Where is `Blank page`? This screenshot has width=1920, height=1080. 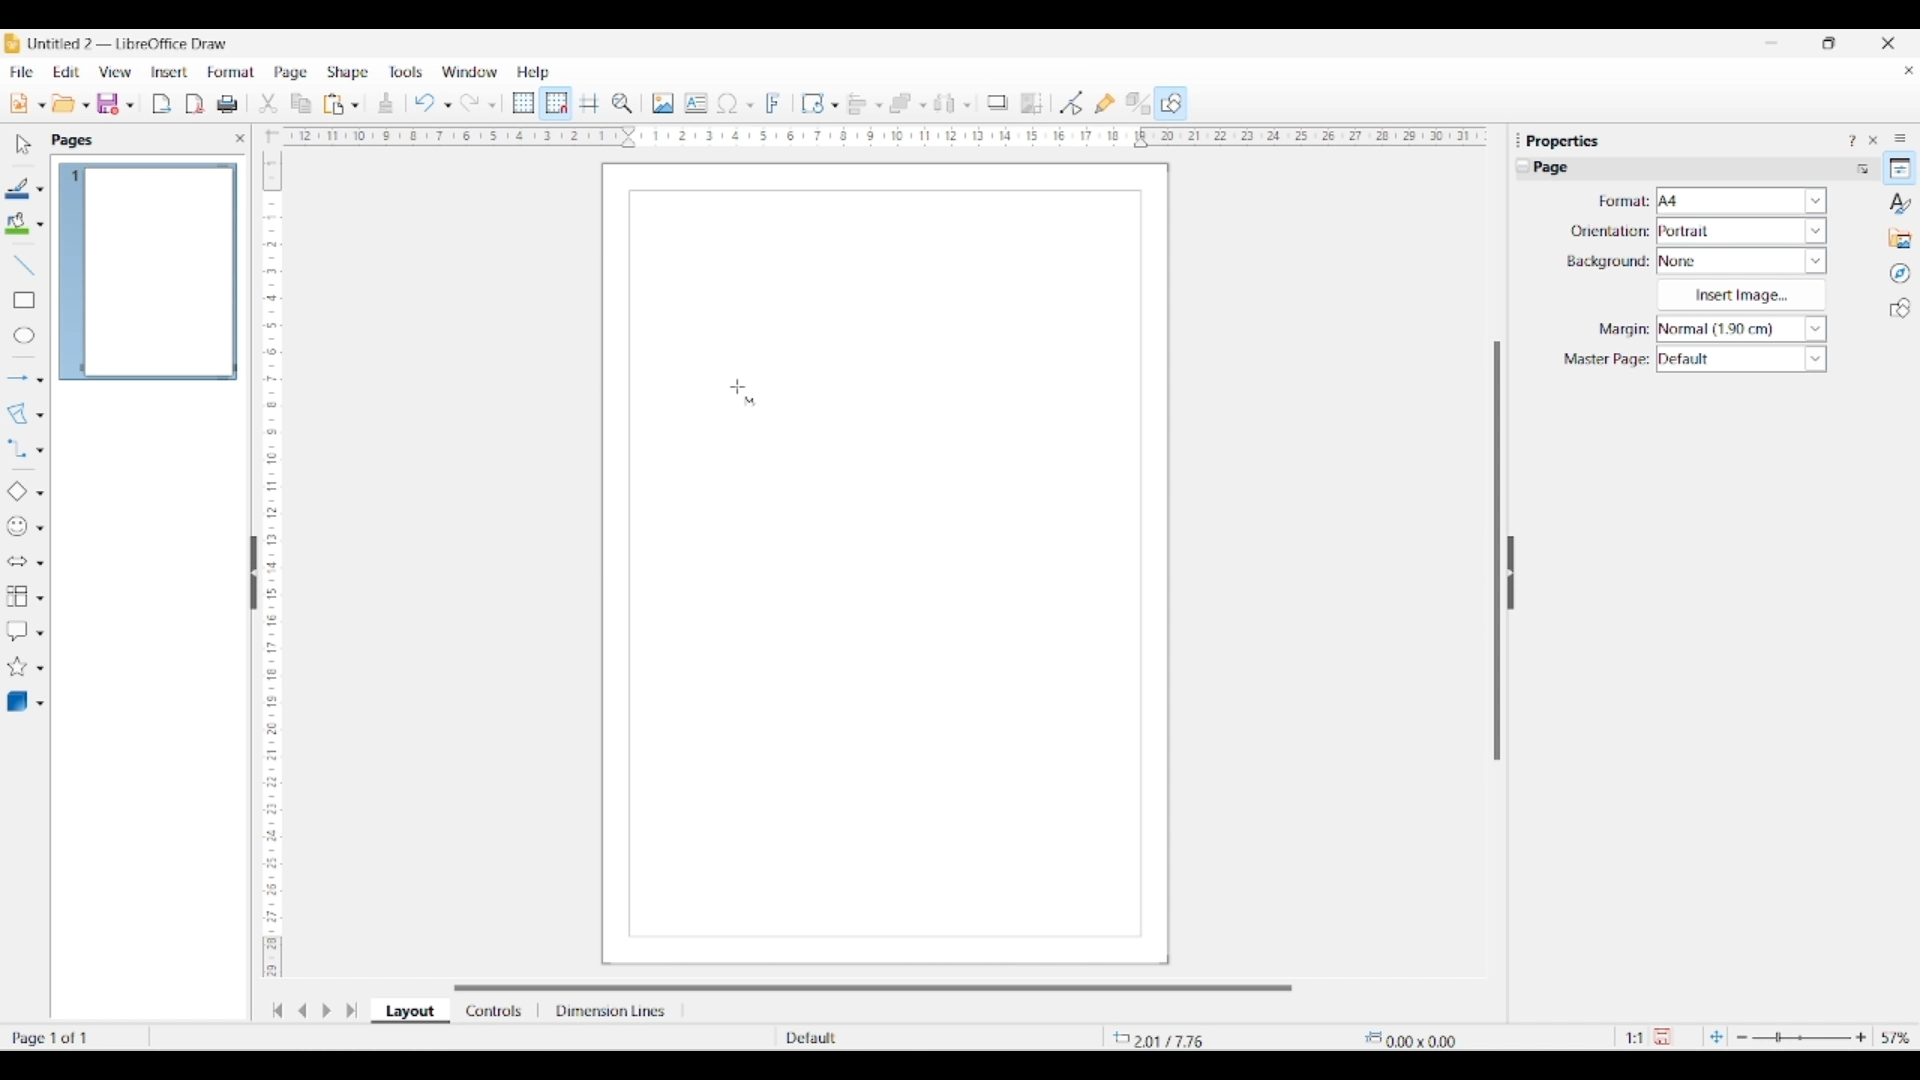
Blank page is located at coordinates (885, 691).